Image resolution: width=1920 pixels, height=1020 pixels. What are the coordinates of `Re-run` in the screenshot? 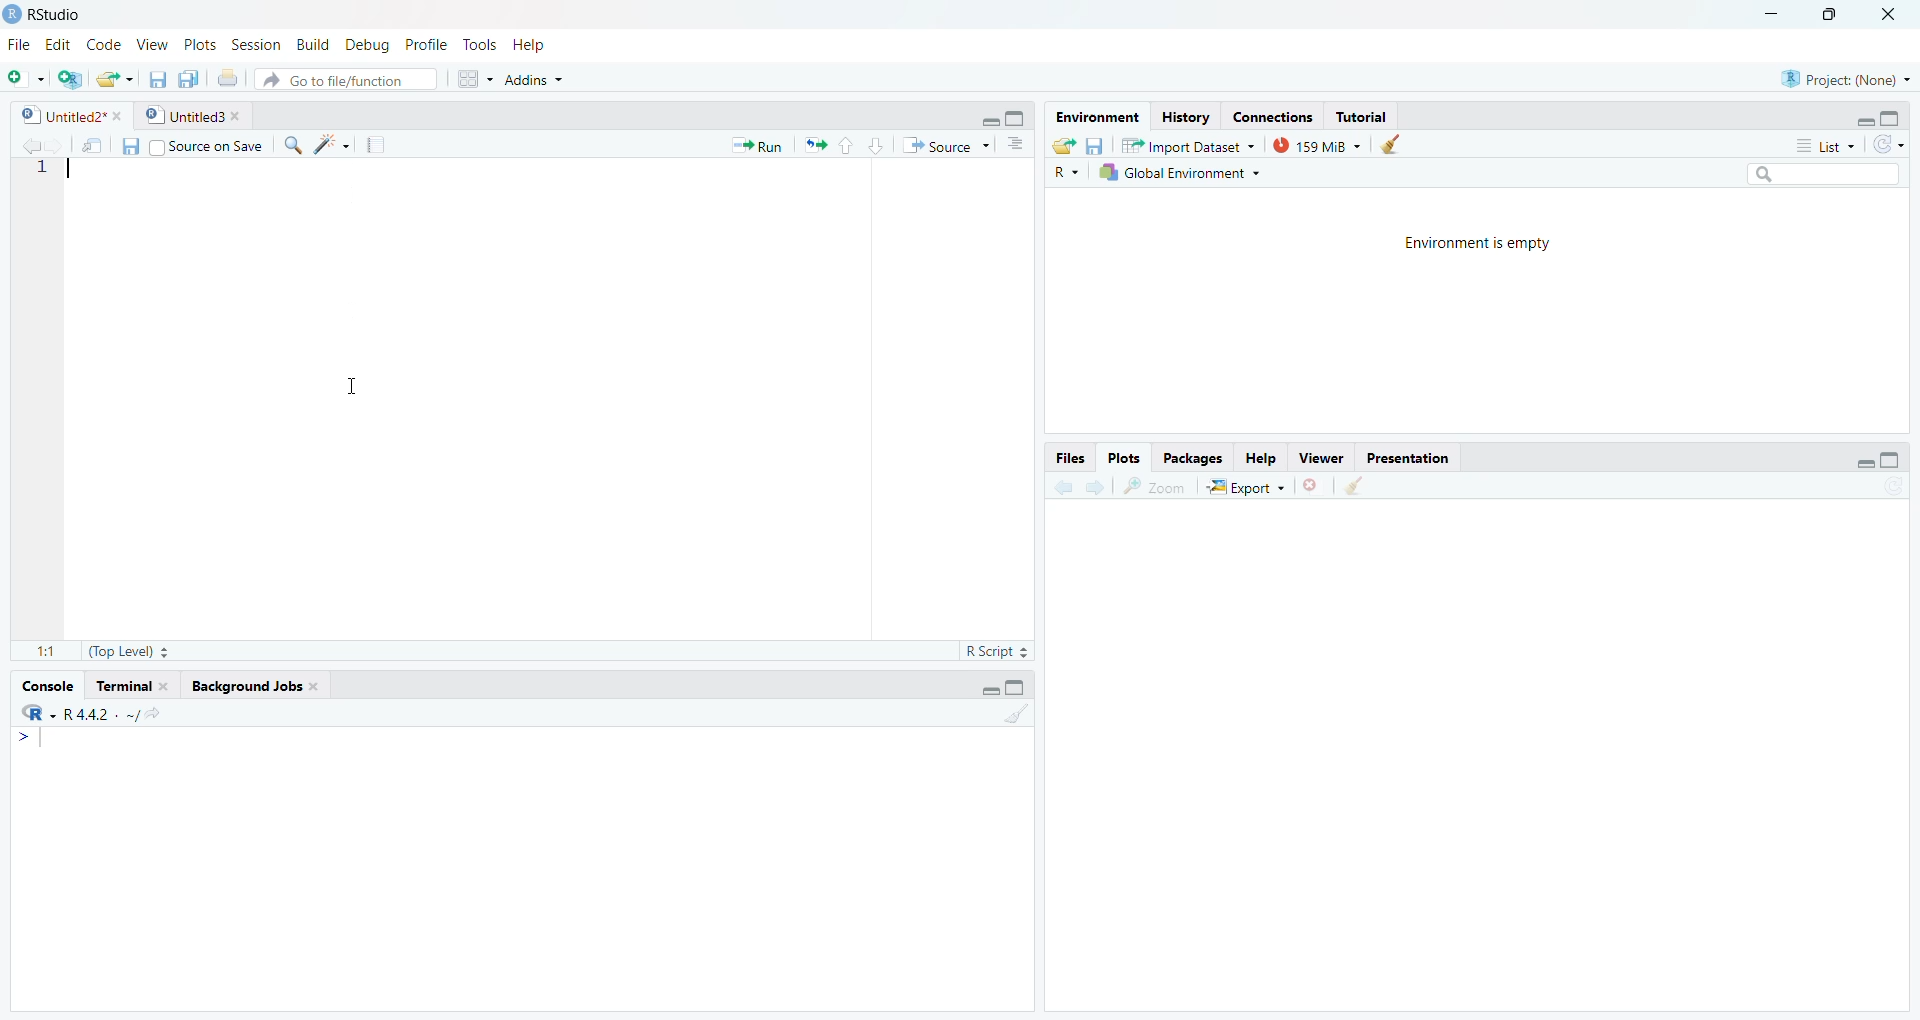 It's located at (814, 144).